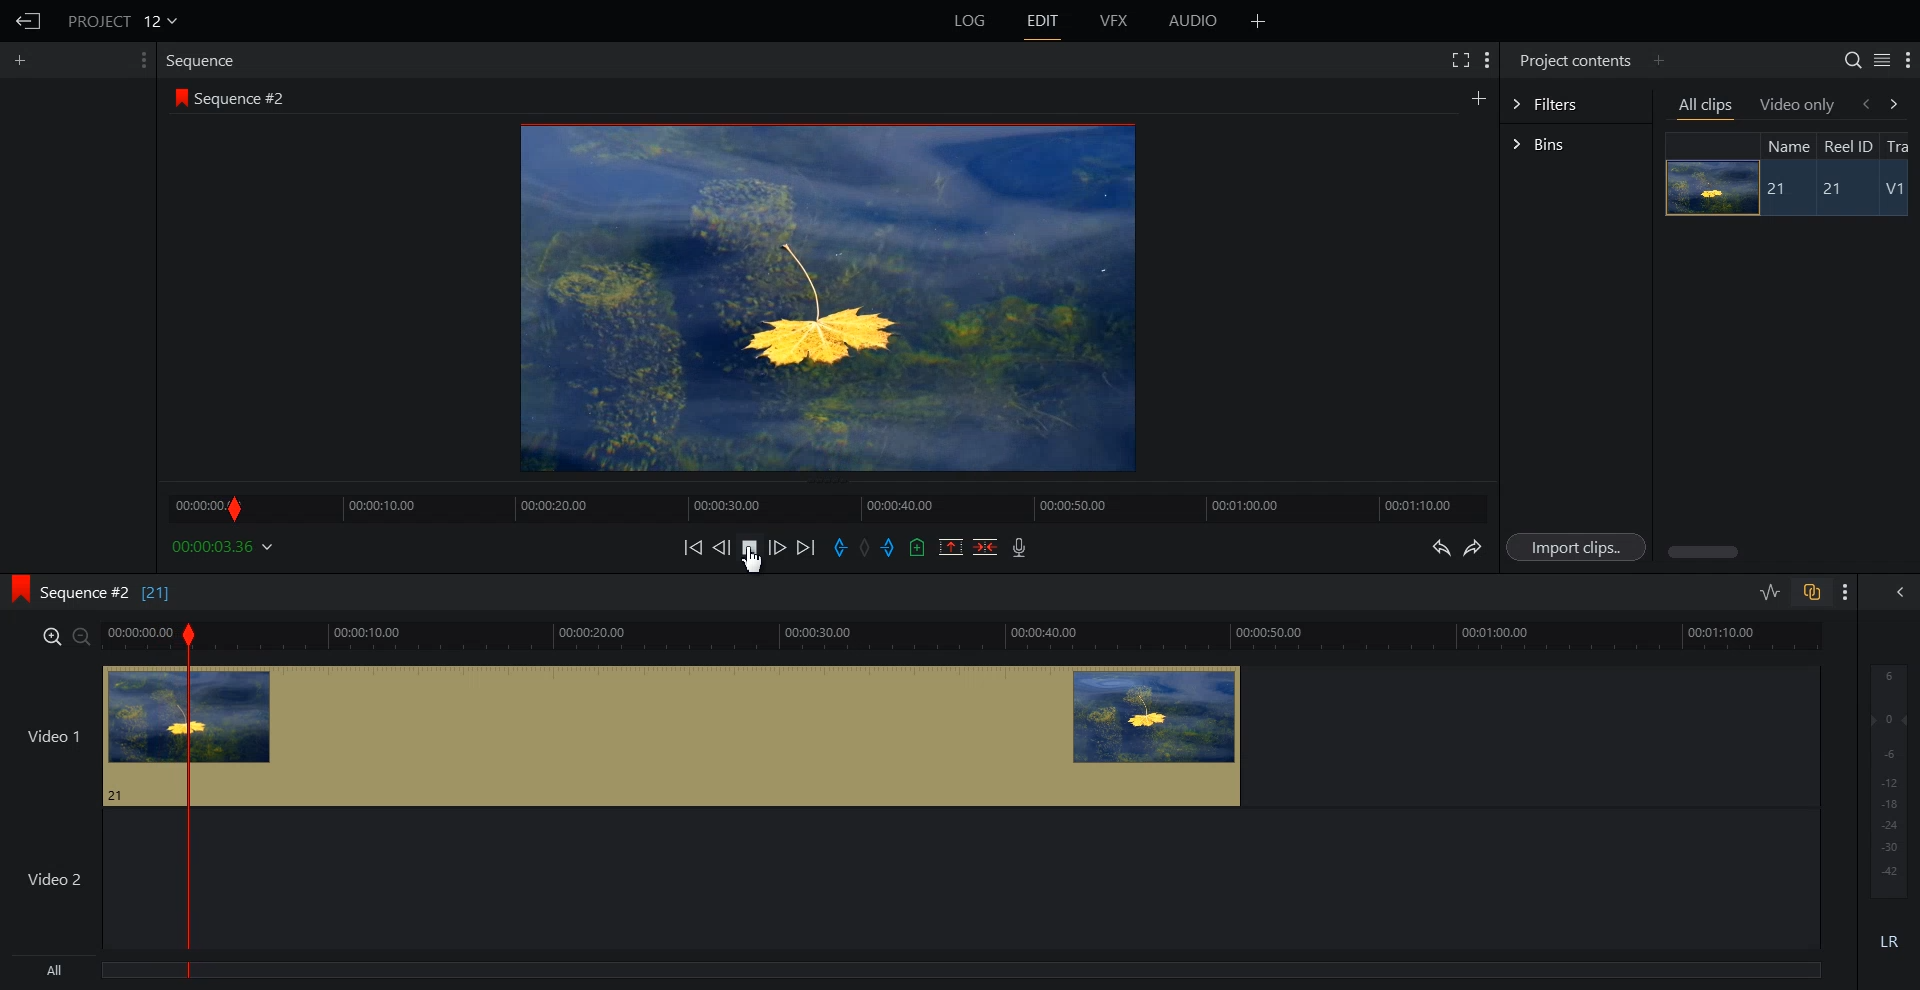 The height and width of the screenshot is (990, 1920). I want to click on Nurse one frame forward, so click(778, 547).